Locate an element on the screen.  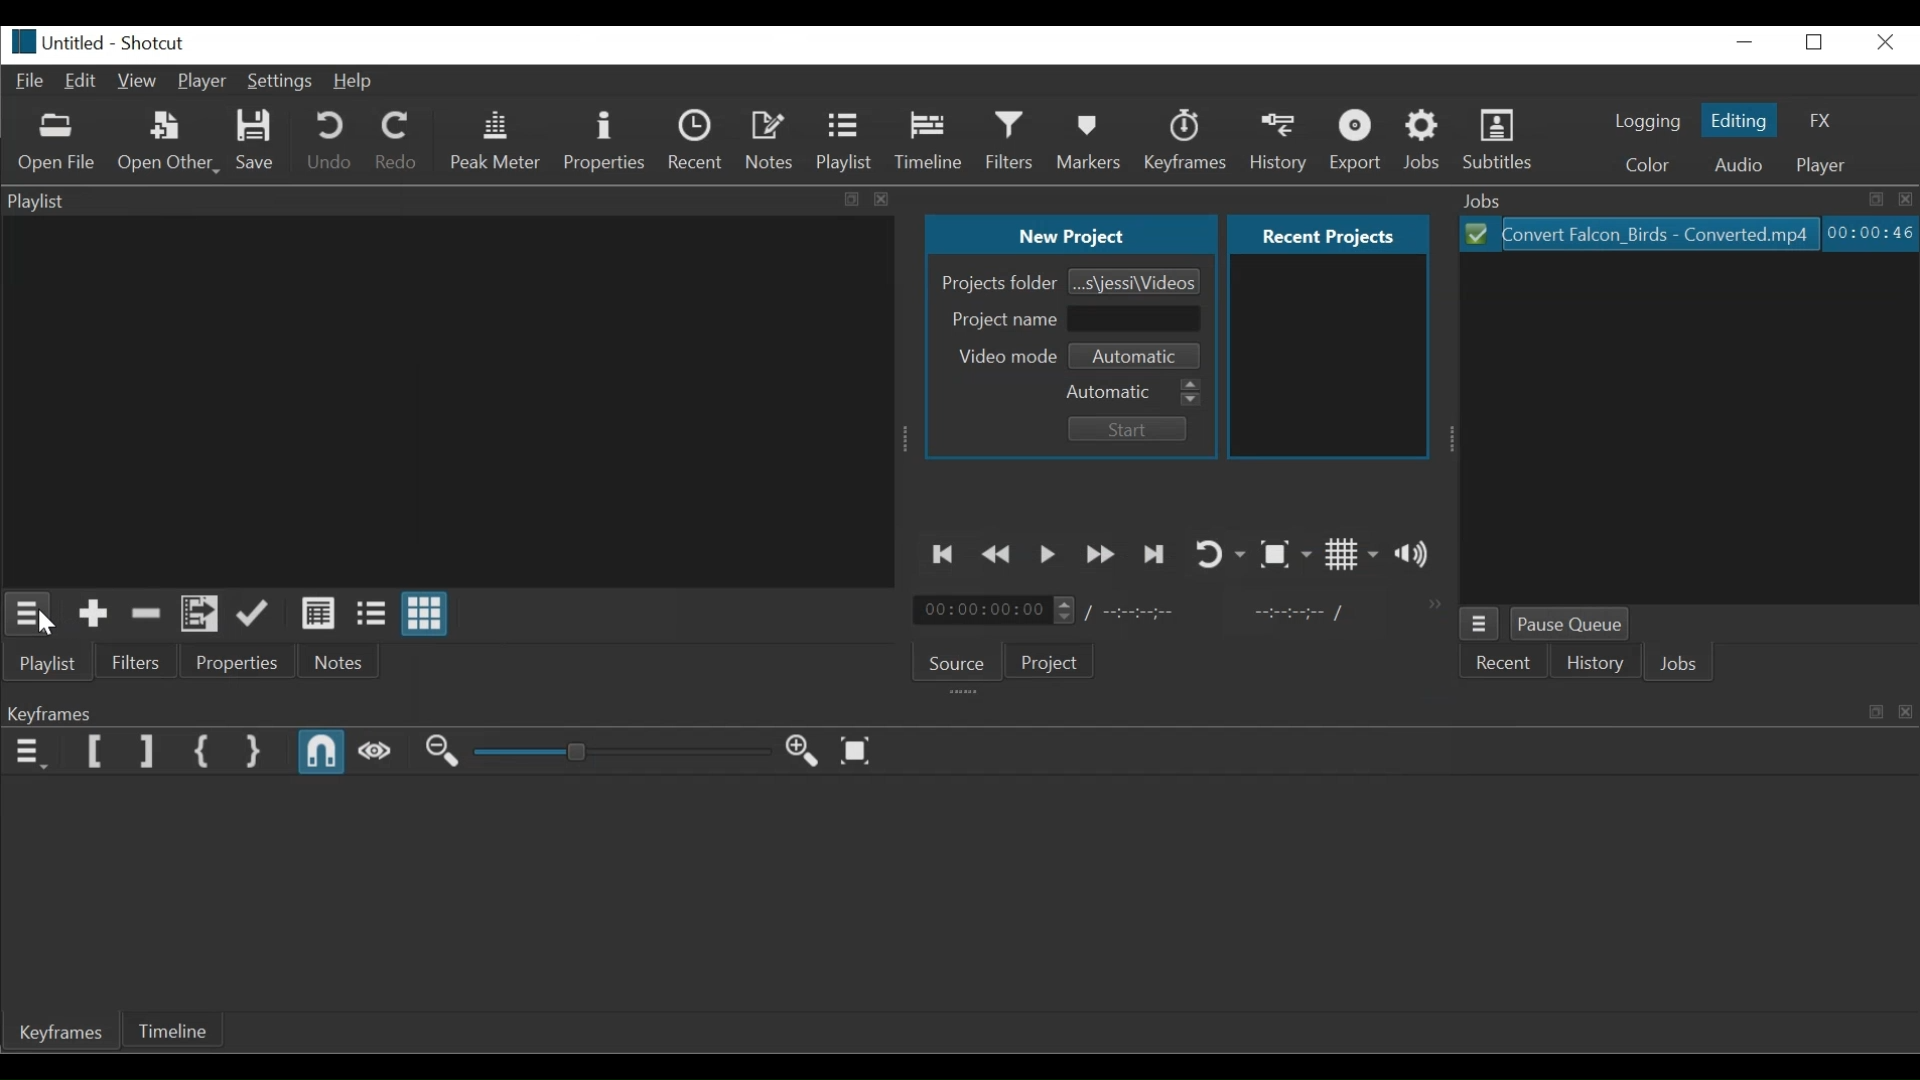
Update is located at coordinates (255, 612).